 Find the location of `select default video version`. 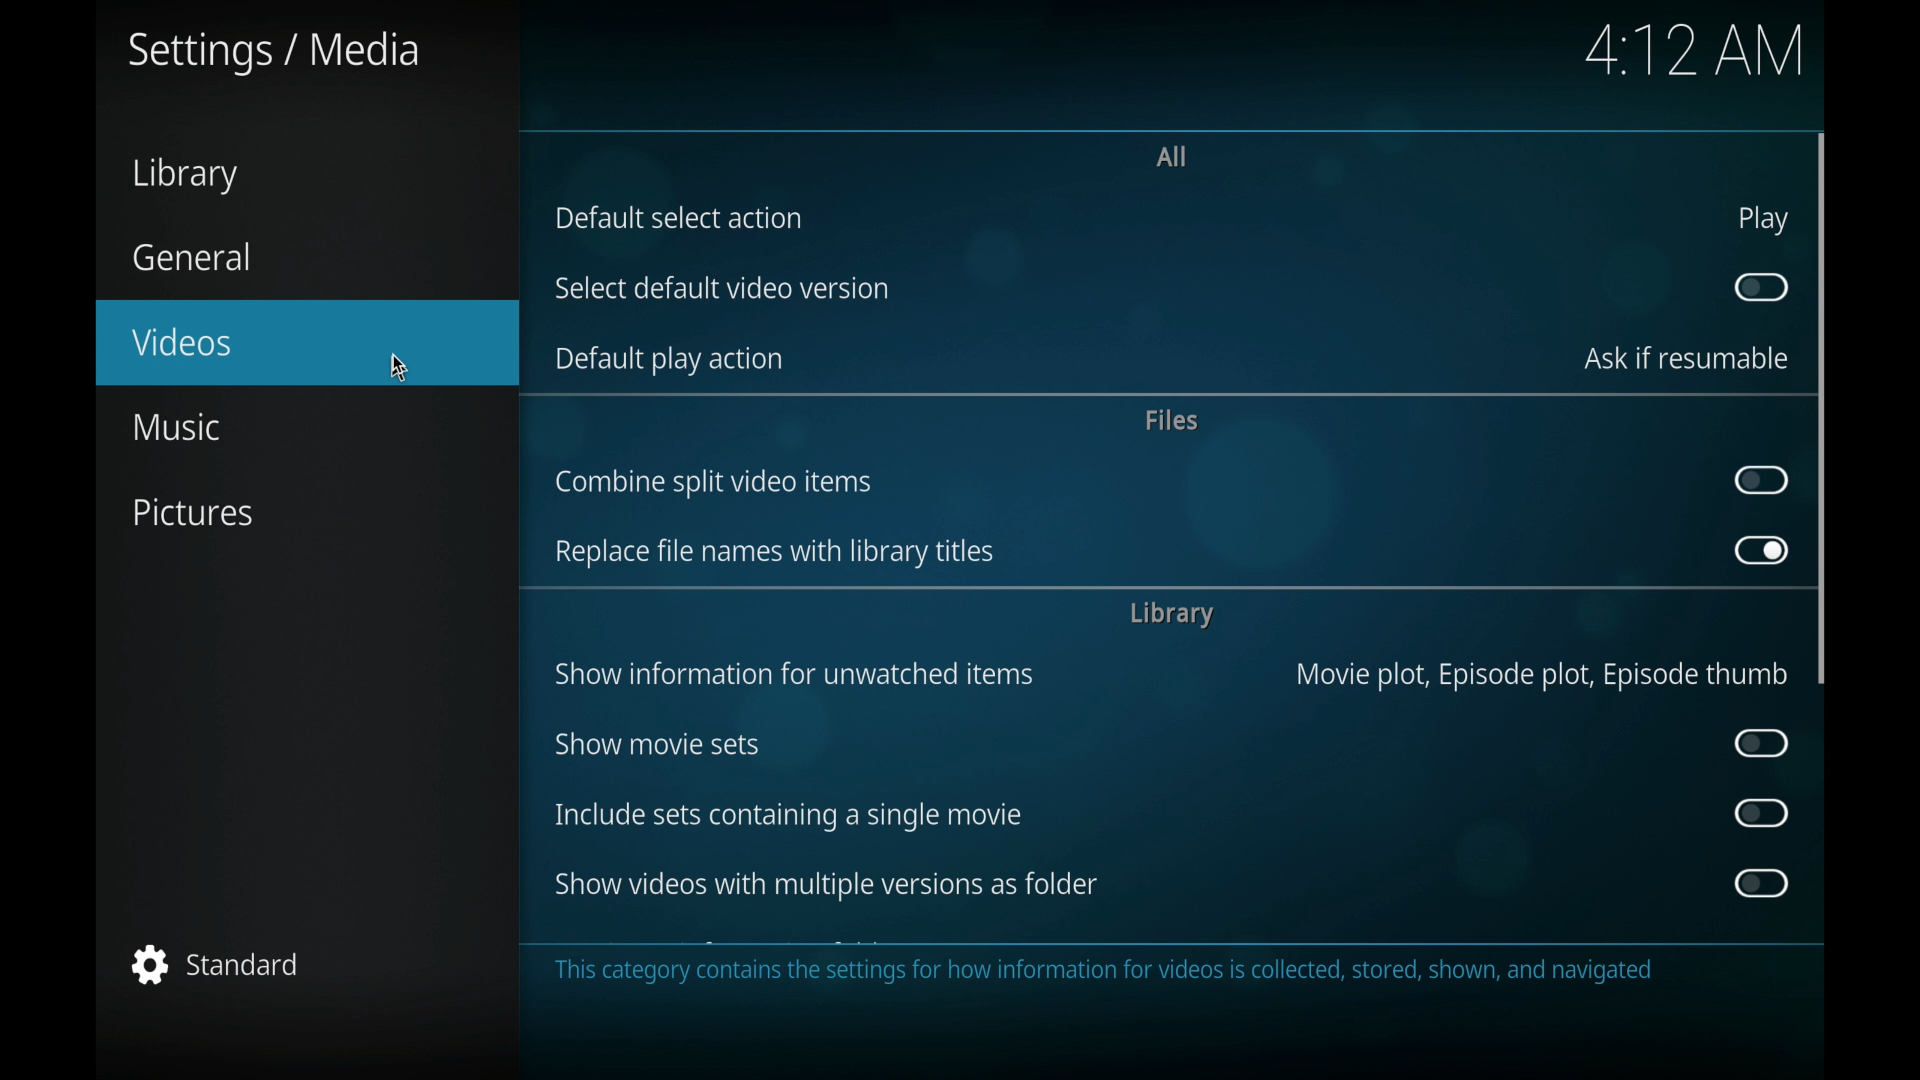

select default video version is located at coordinates (721, 288).